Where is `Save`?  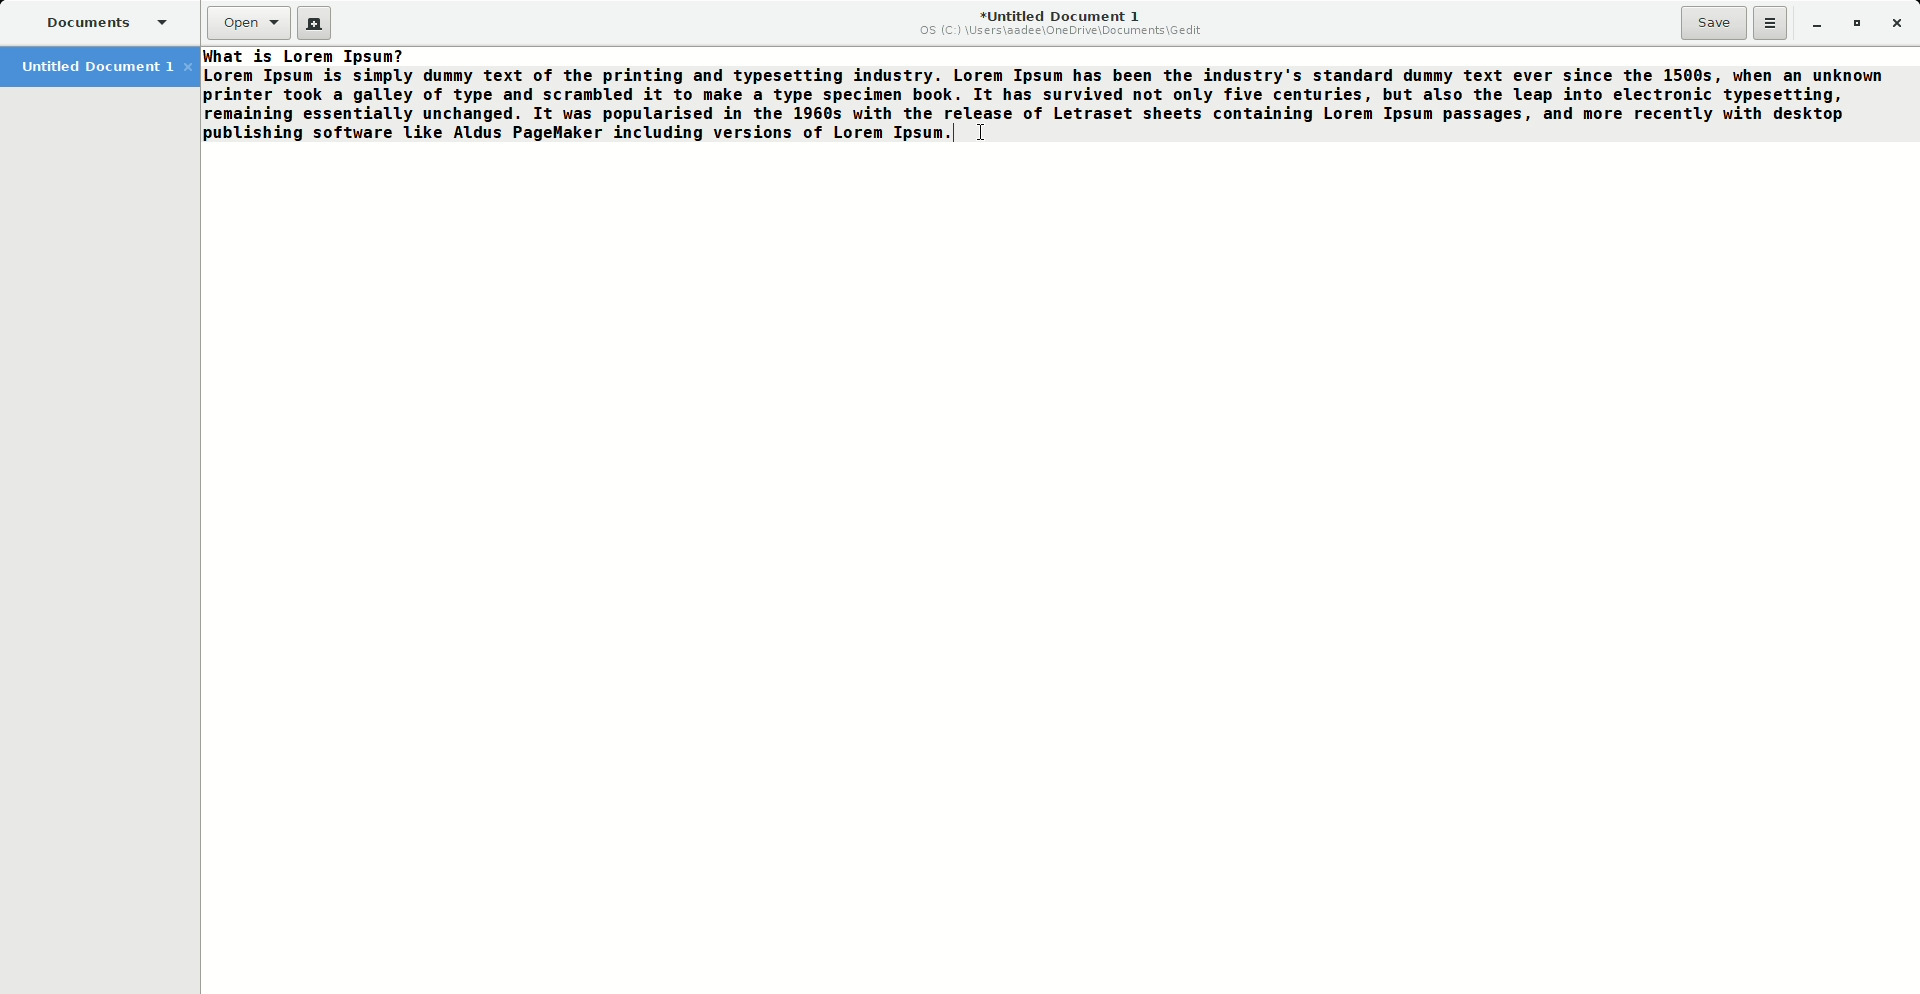 Save is located at coordinates (1714, 23).